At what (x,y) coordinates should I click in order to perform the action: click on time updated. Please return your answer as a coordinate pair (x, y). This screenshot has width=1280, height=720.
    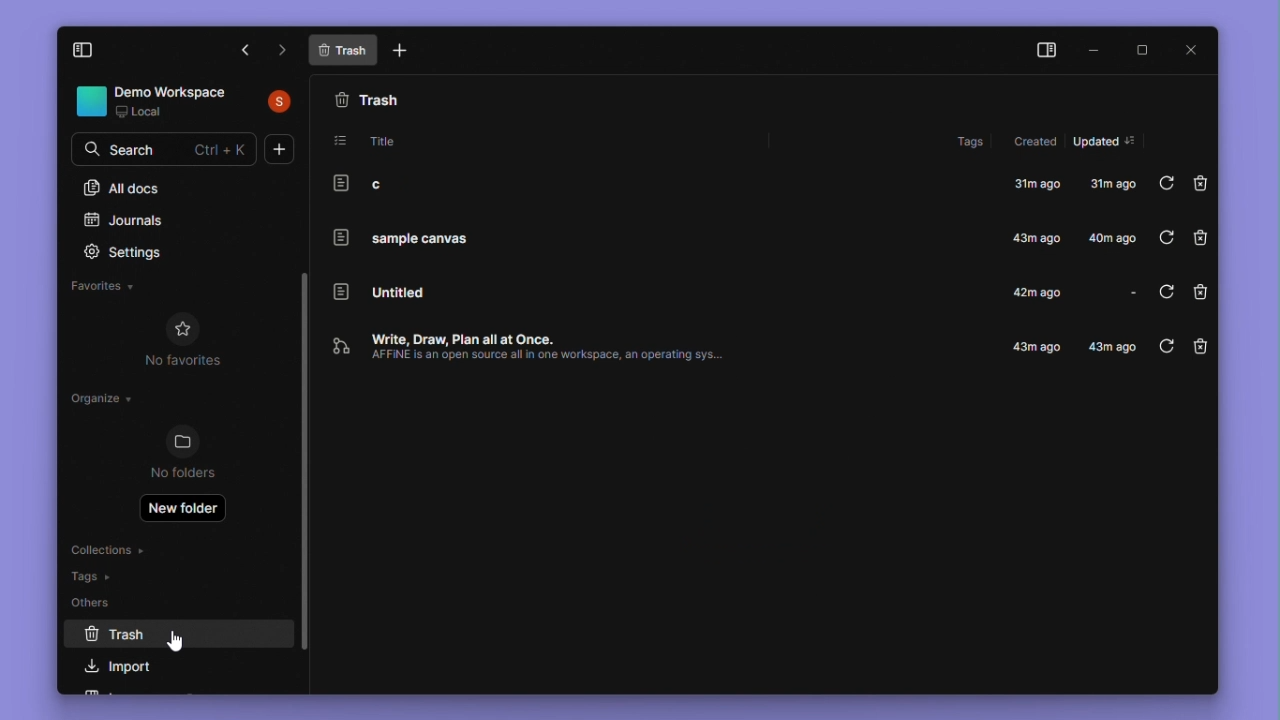
    Looking at the image, I should click on (1110, 183).